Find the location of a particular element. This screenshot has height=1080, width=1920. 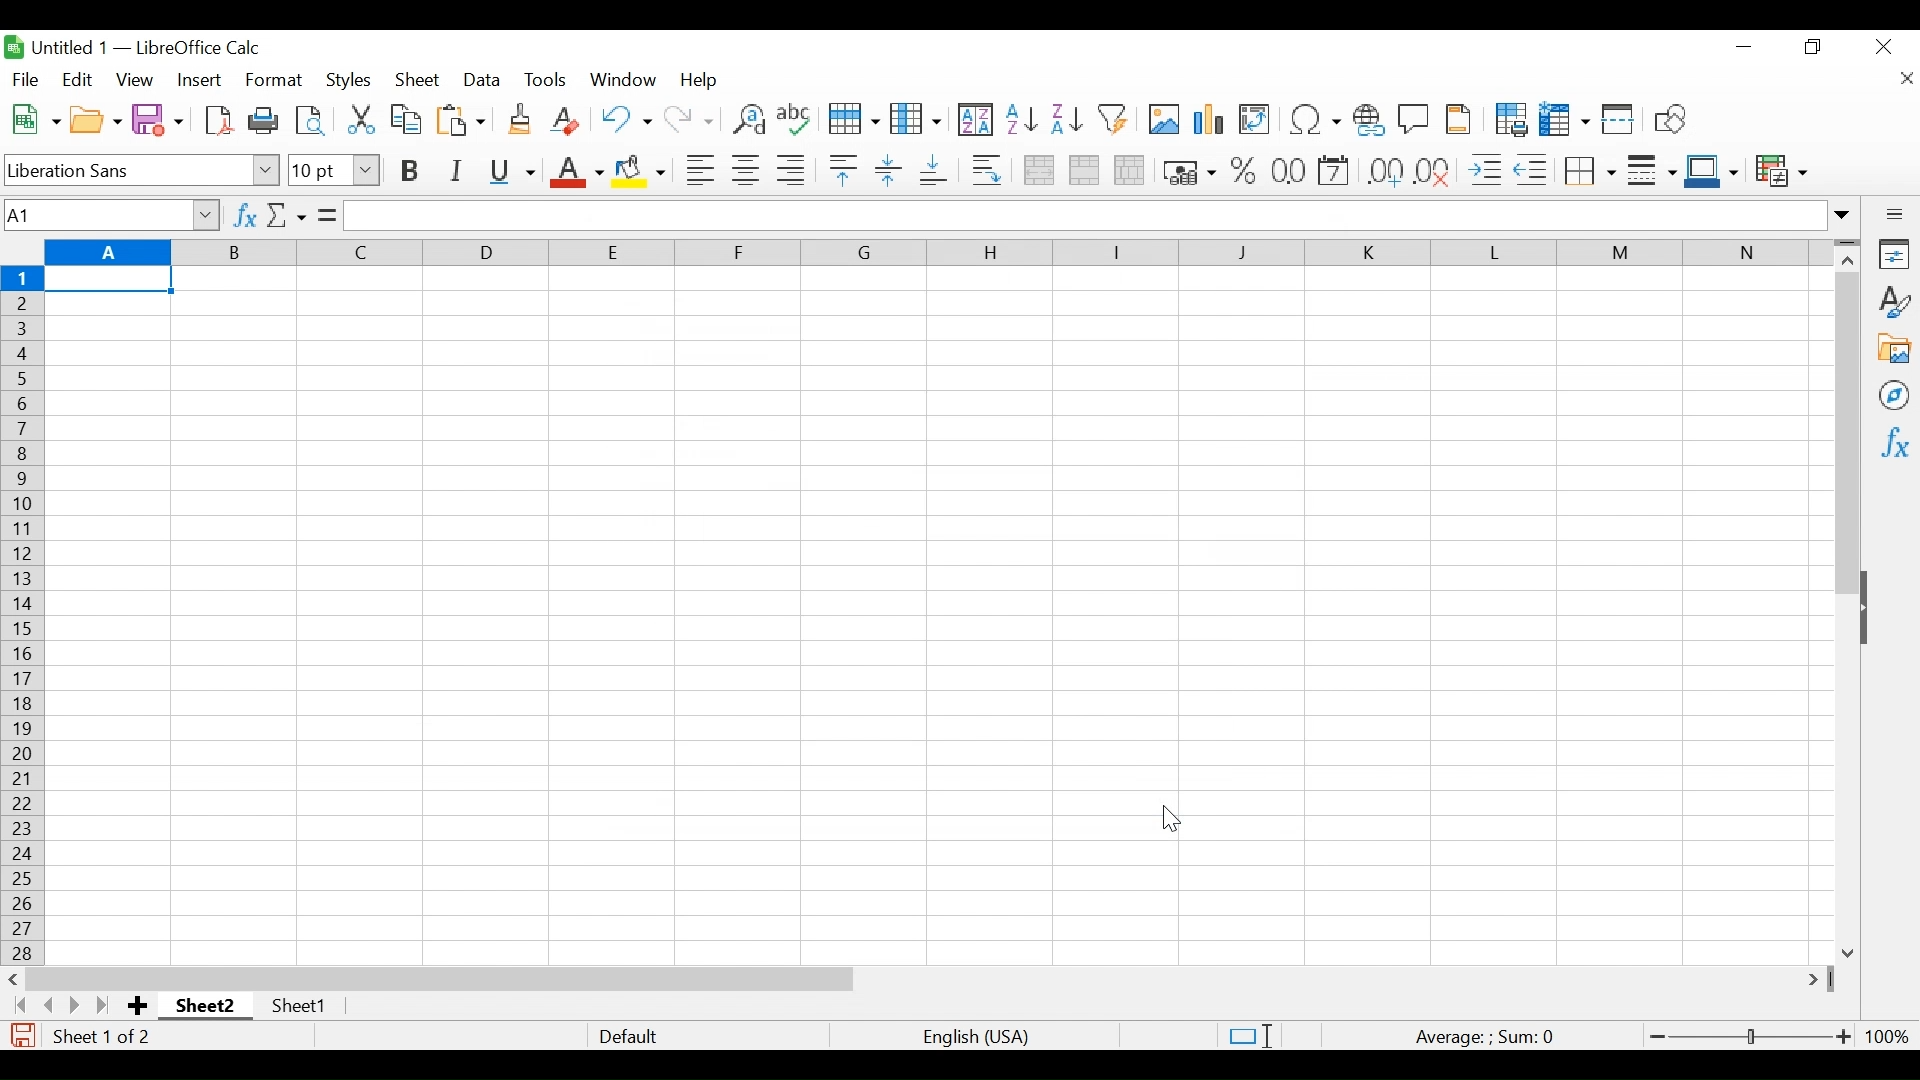

Border is located at coordinates (1589, 170).